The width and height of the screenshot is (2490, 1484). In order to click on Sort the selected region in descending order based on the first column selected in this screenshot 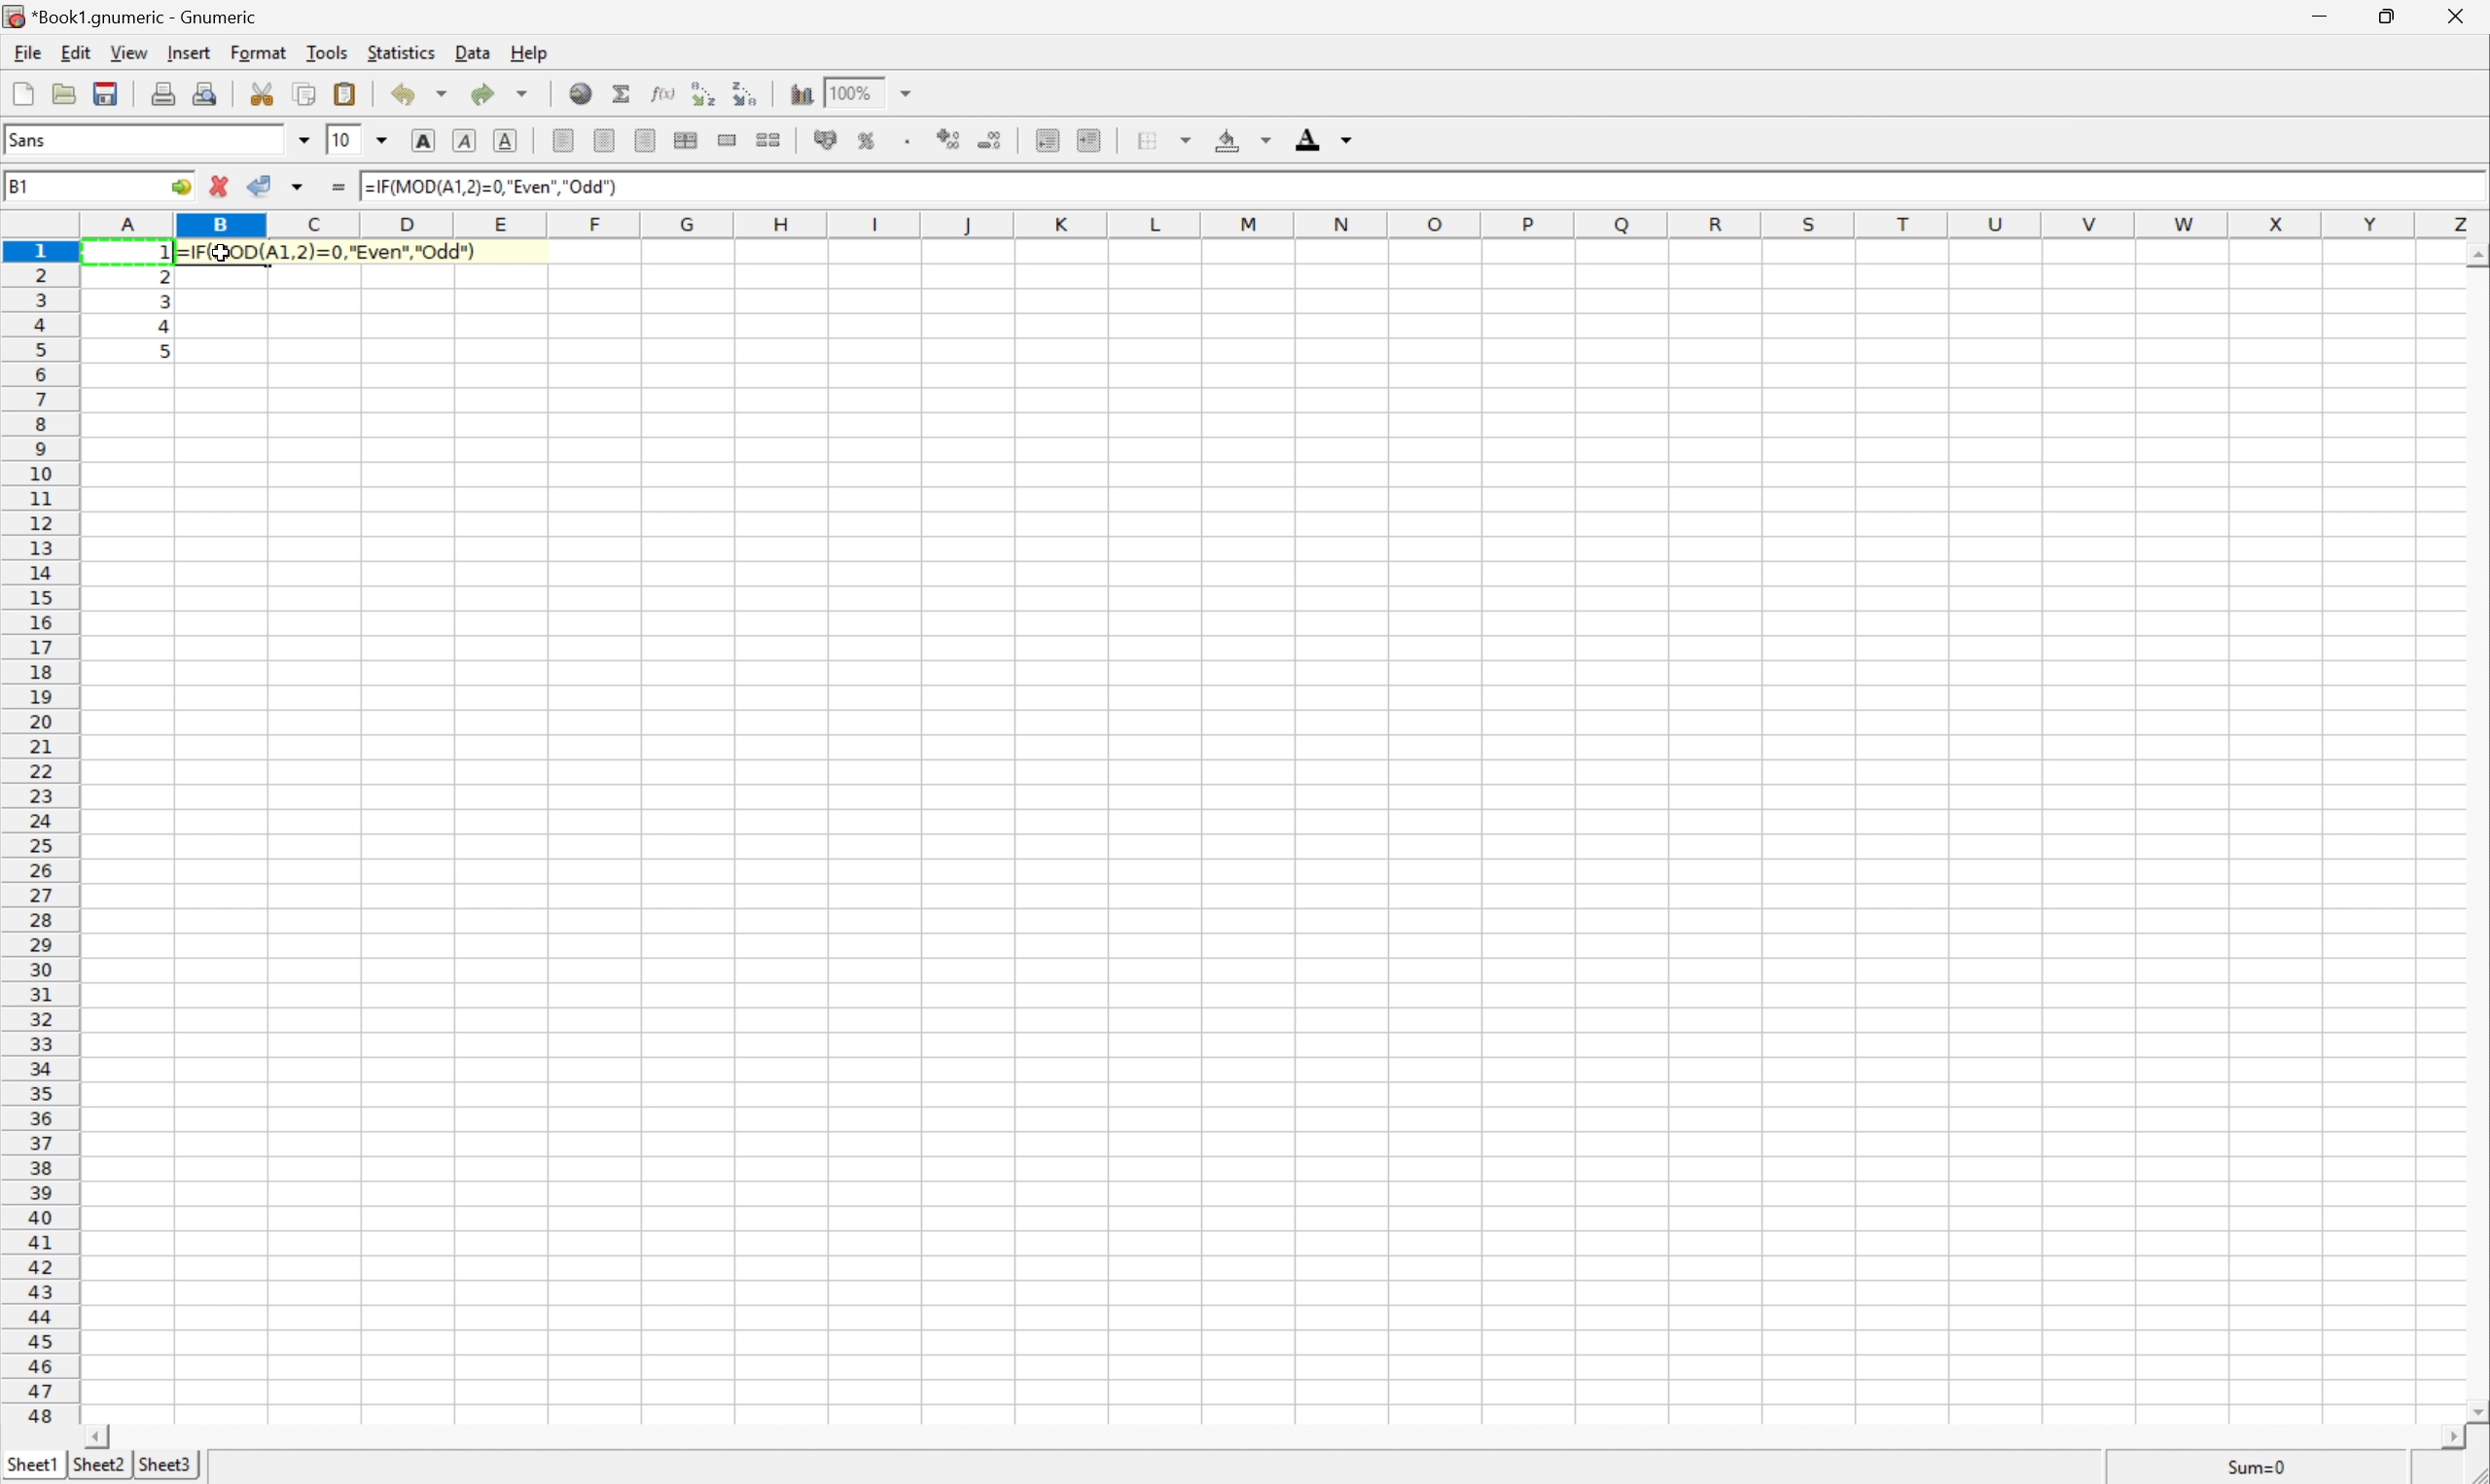, I will do `click(743, 91)`.